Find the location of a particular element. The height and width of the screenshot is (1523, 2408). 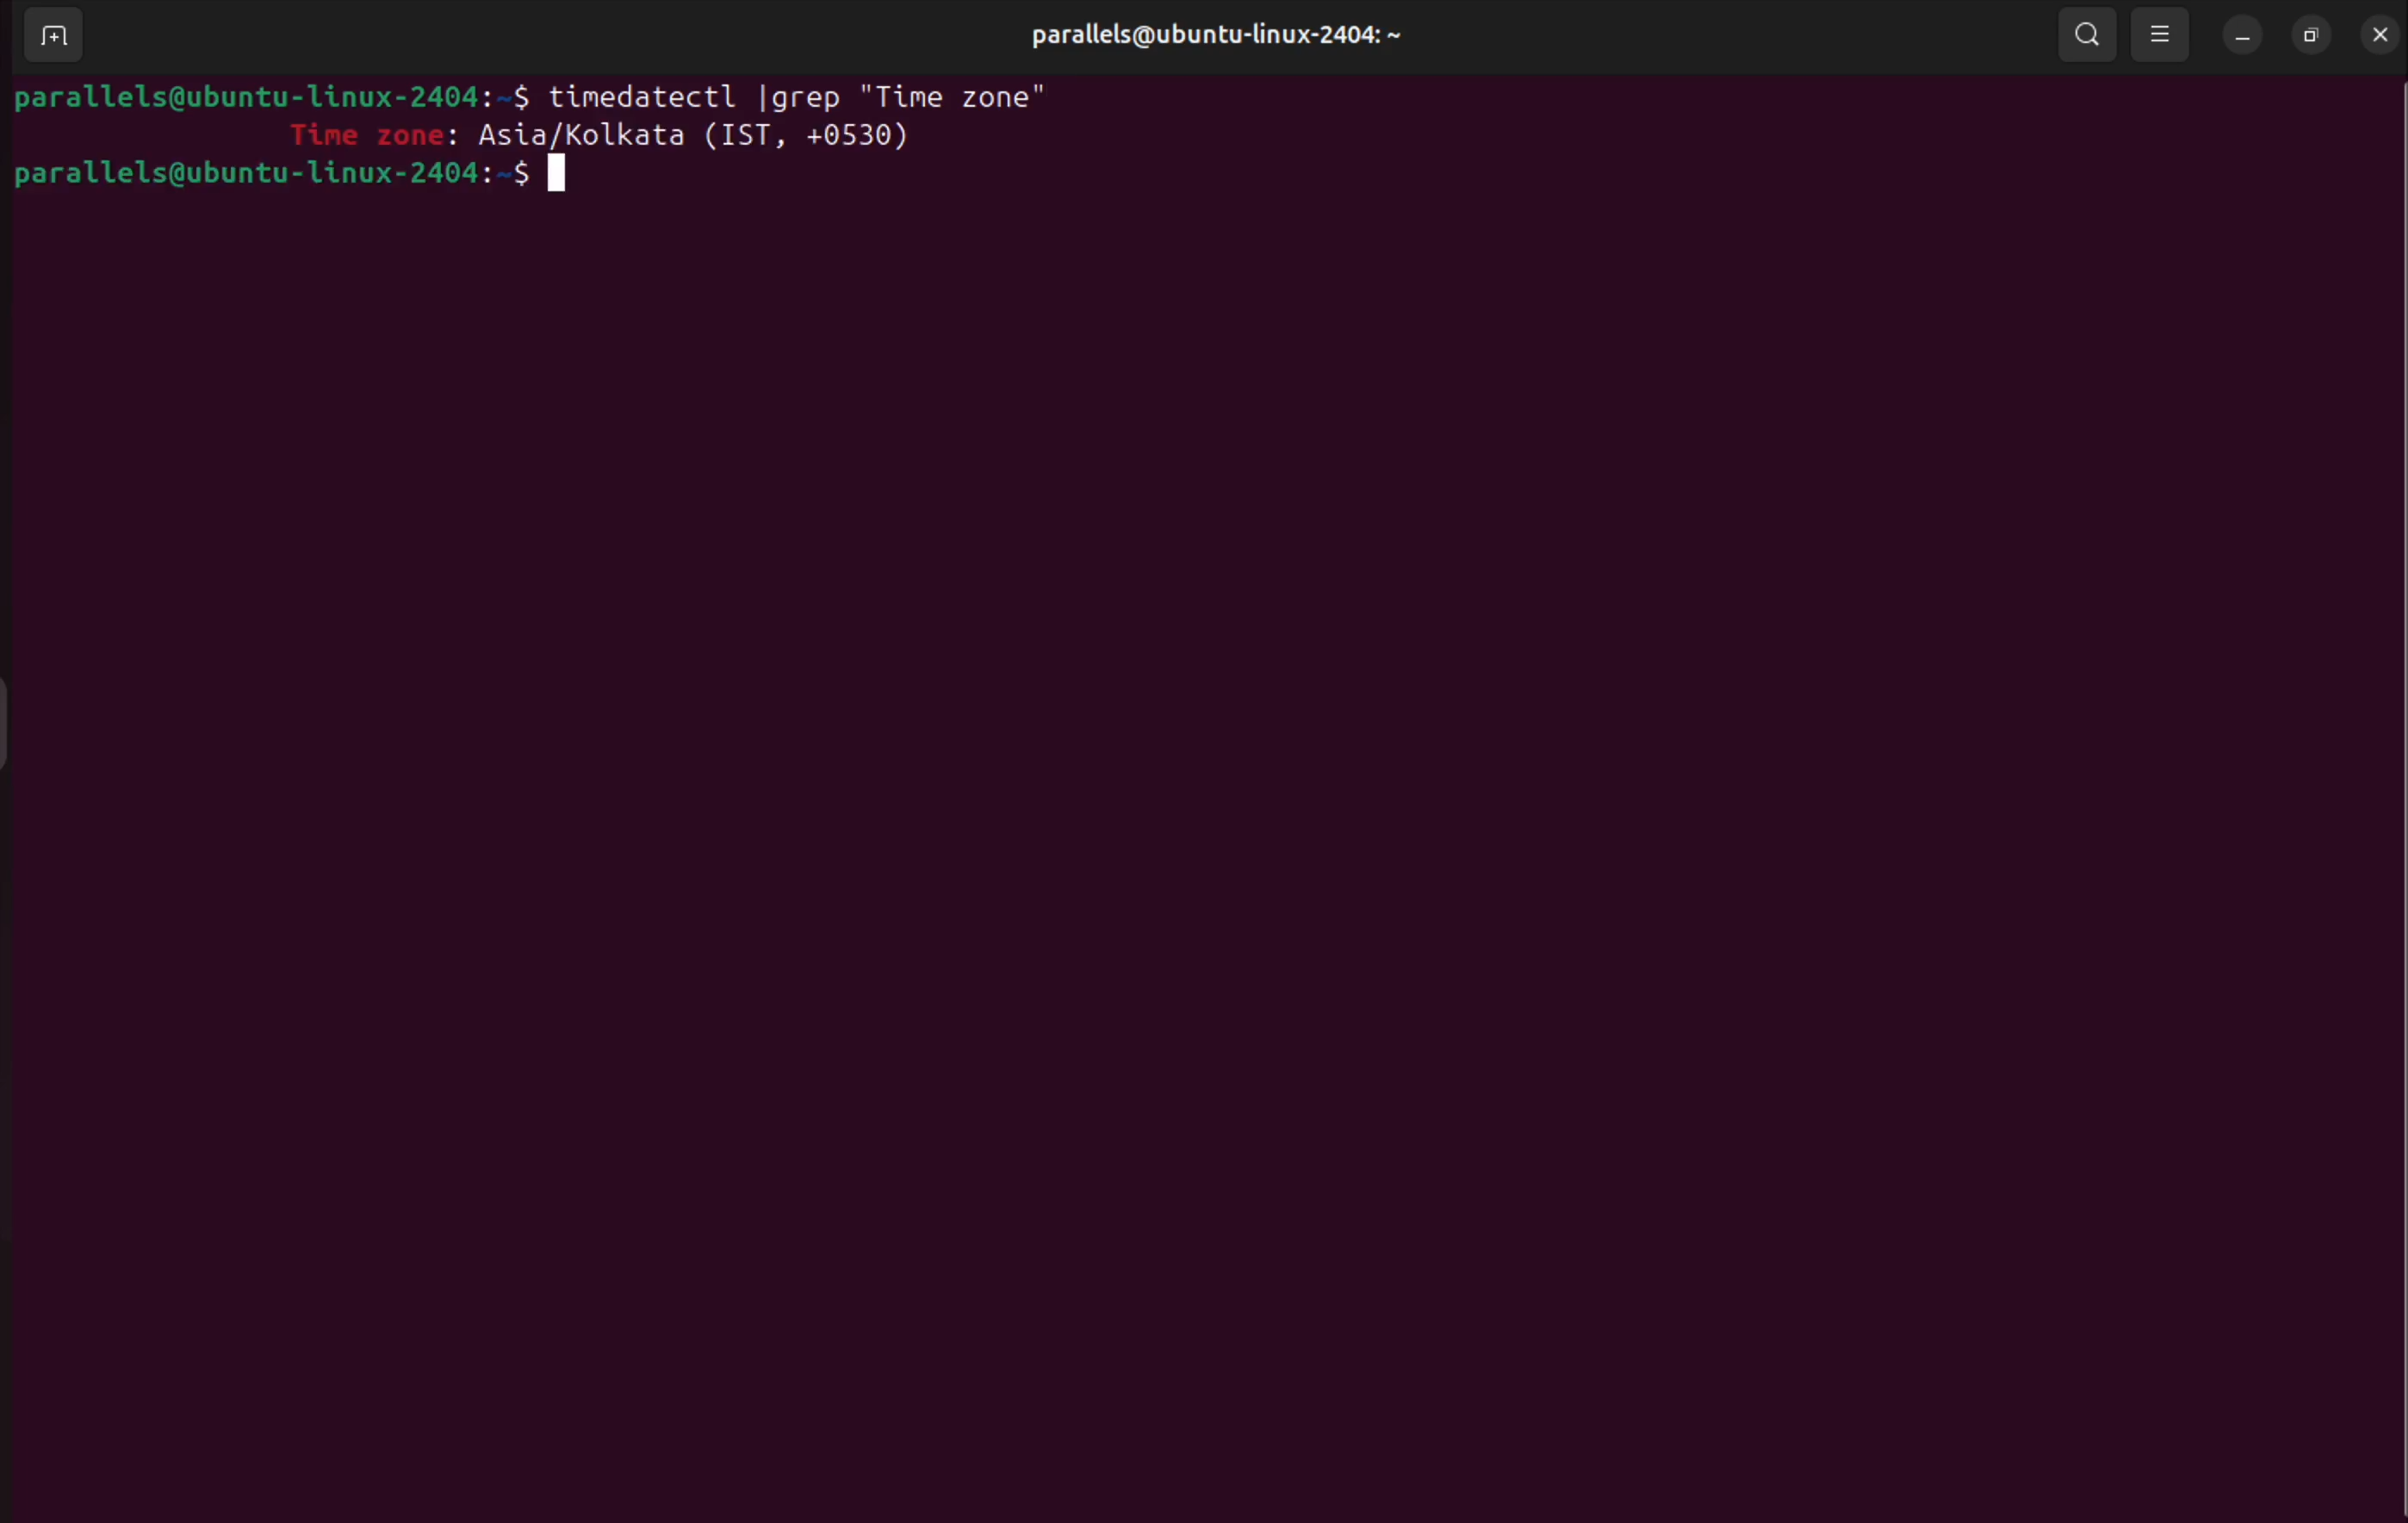

view options is located at coordinates (2163, 32).